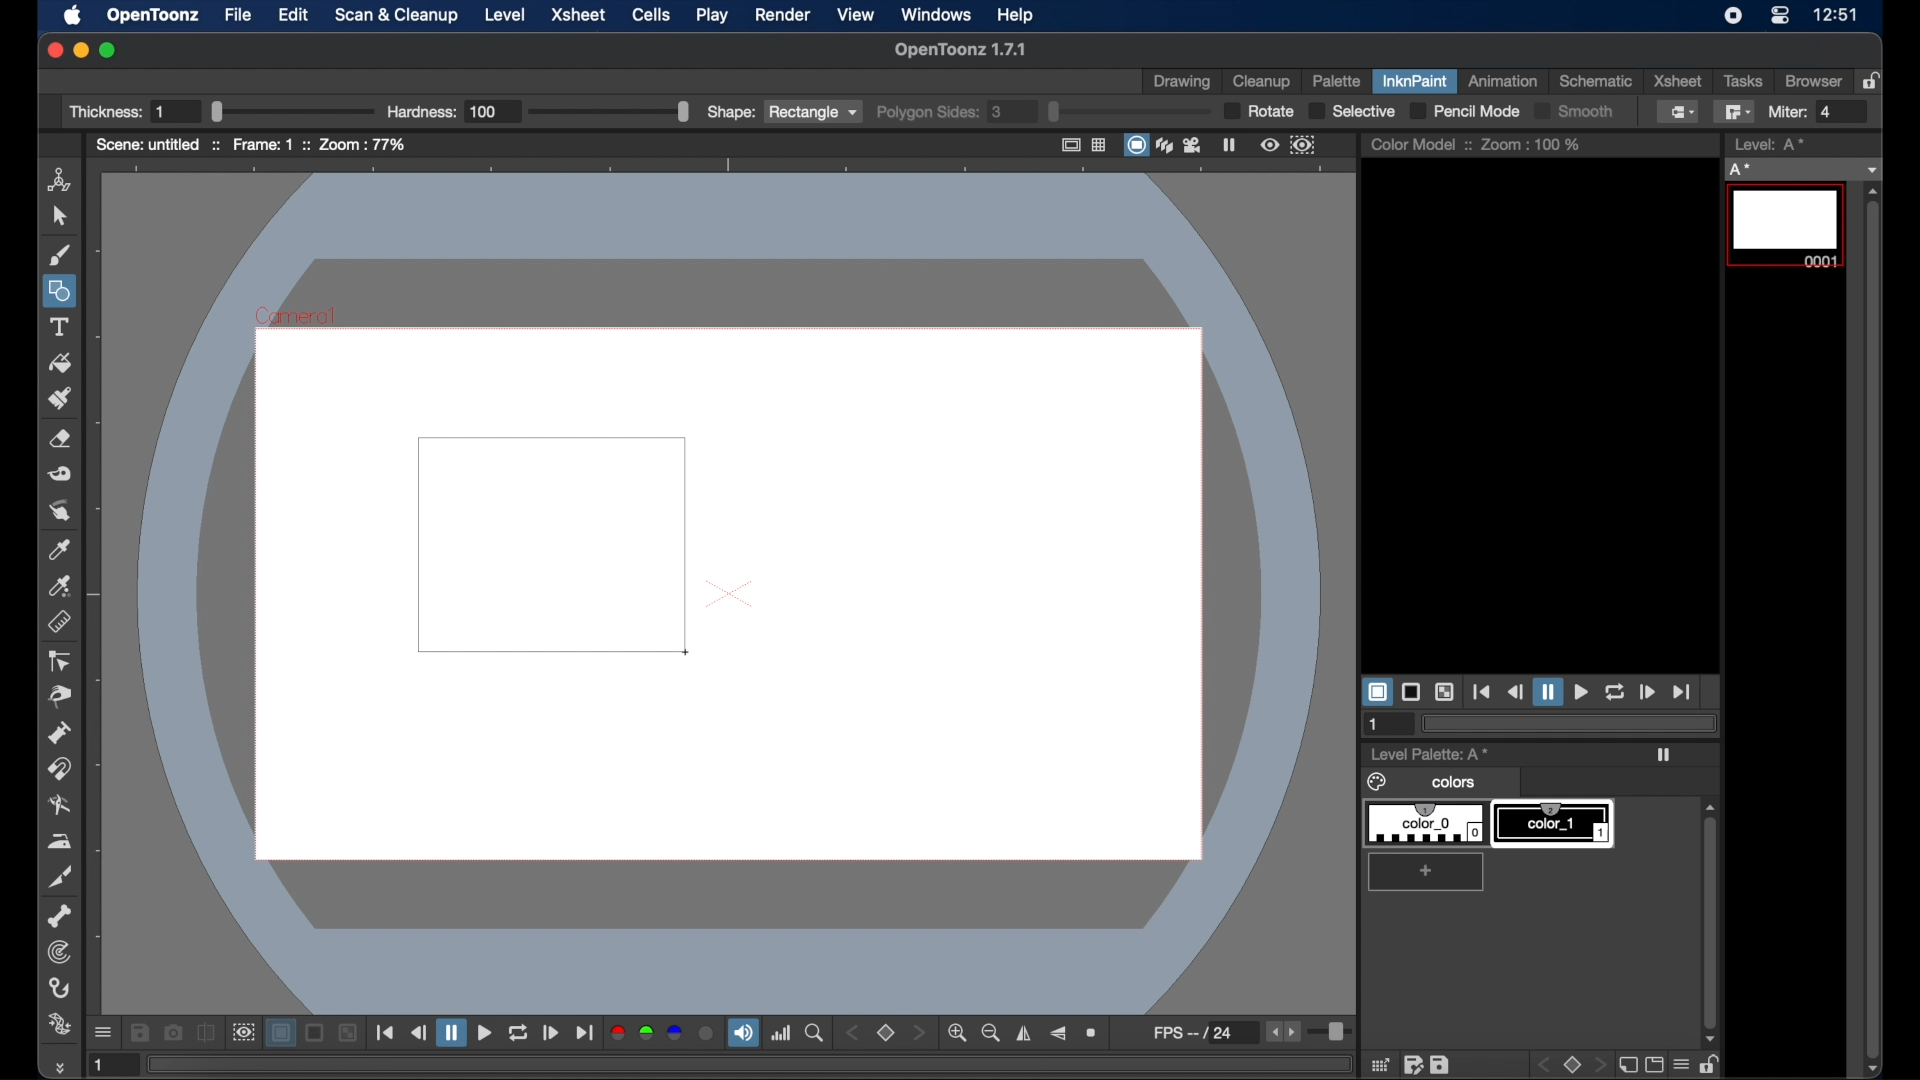 The width and height of the screenshot is (1920, 1080). I want to click on menu, so click(1680, 1064).